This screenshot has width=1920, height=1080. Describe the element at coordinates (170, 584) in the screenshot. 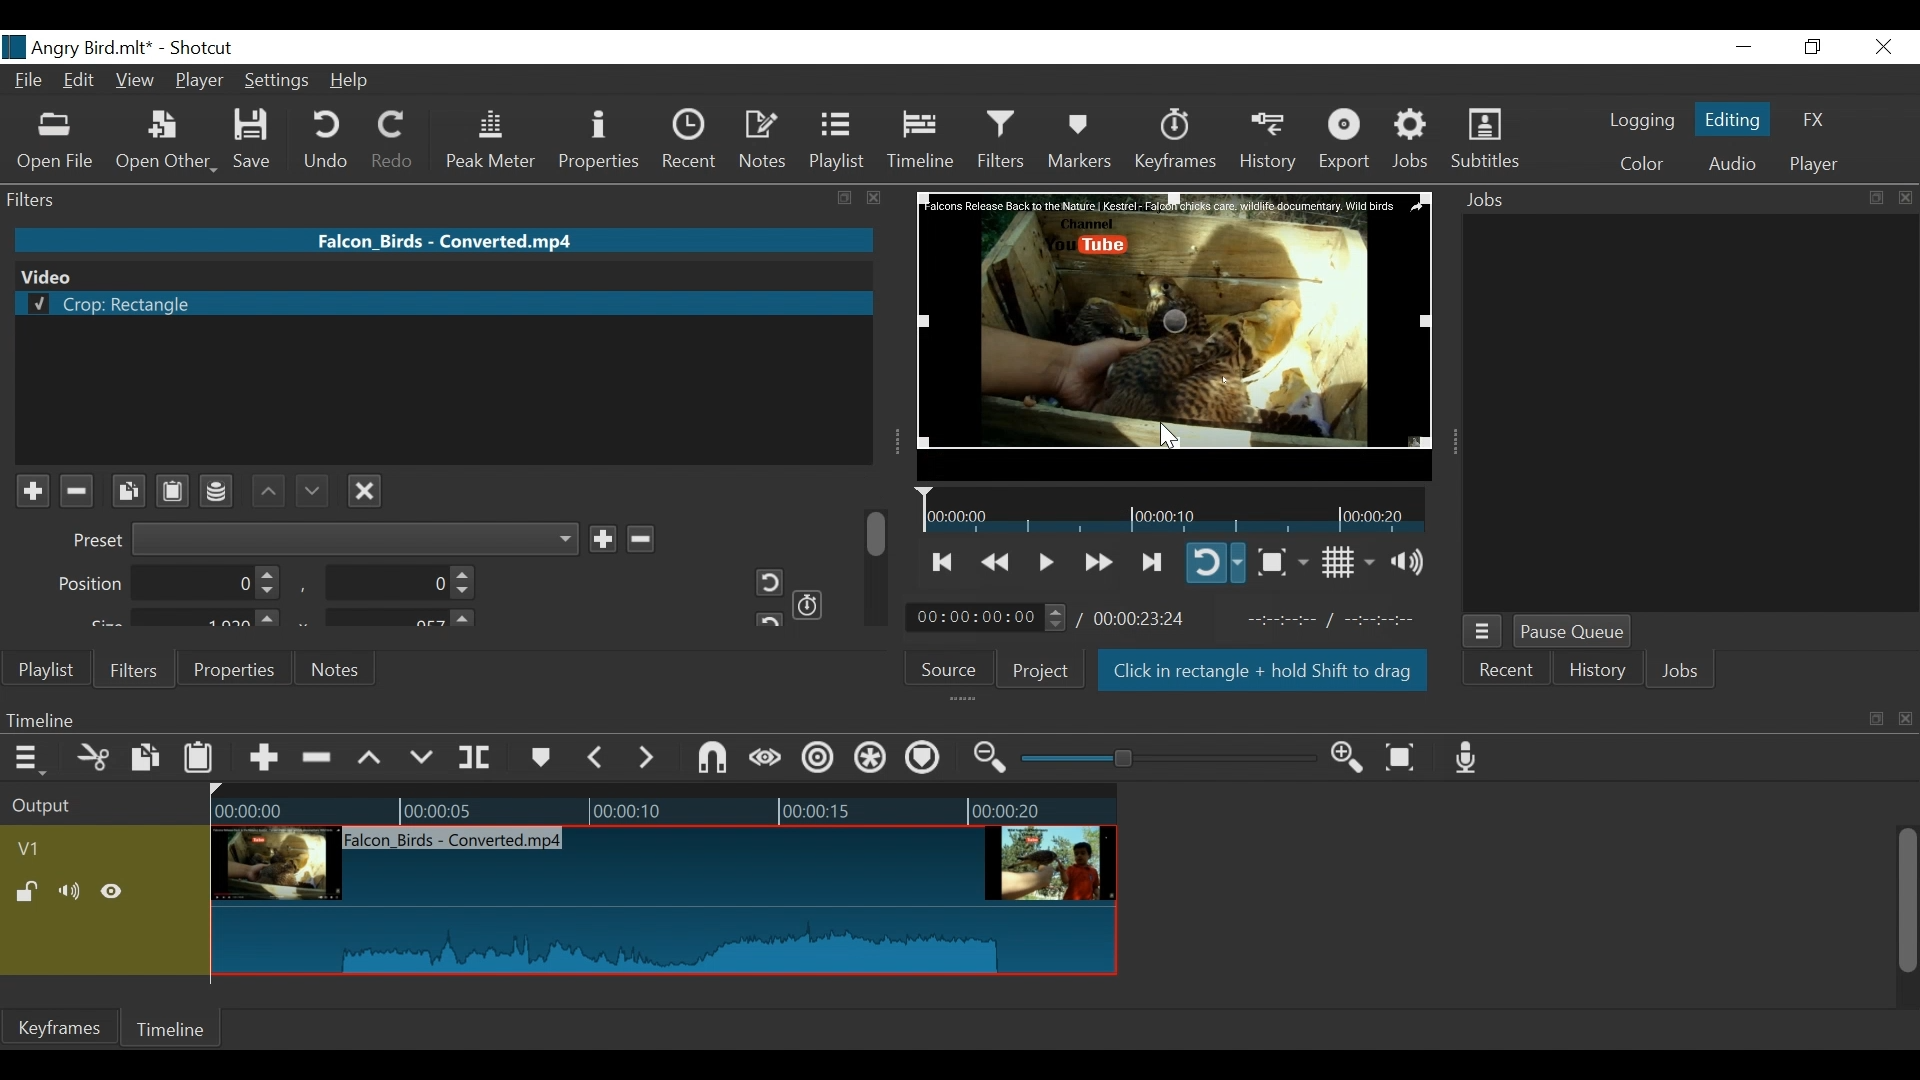

I see `position` at that location.